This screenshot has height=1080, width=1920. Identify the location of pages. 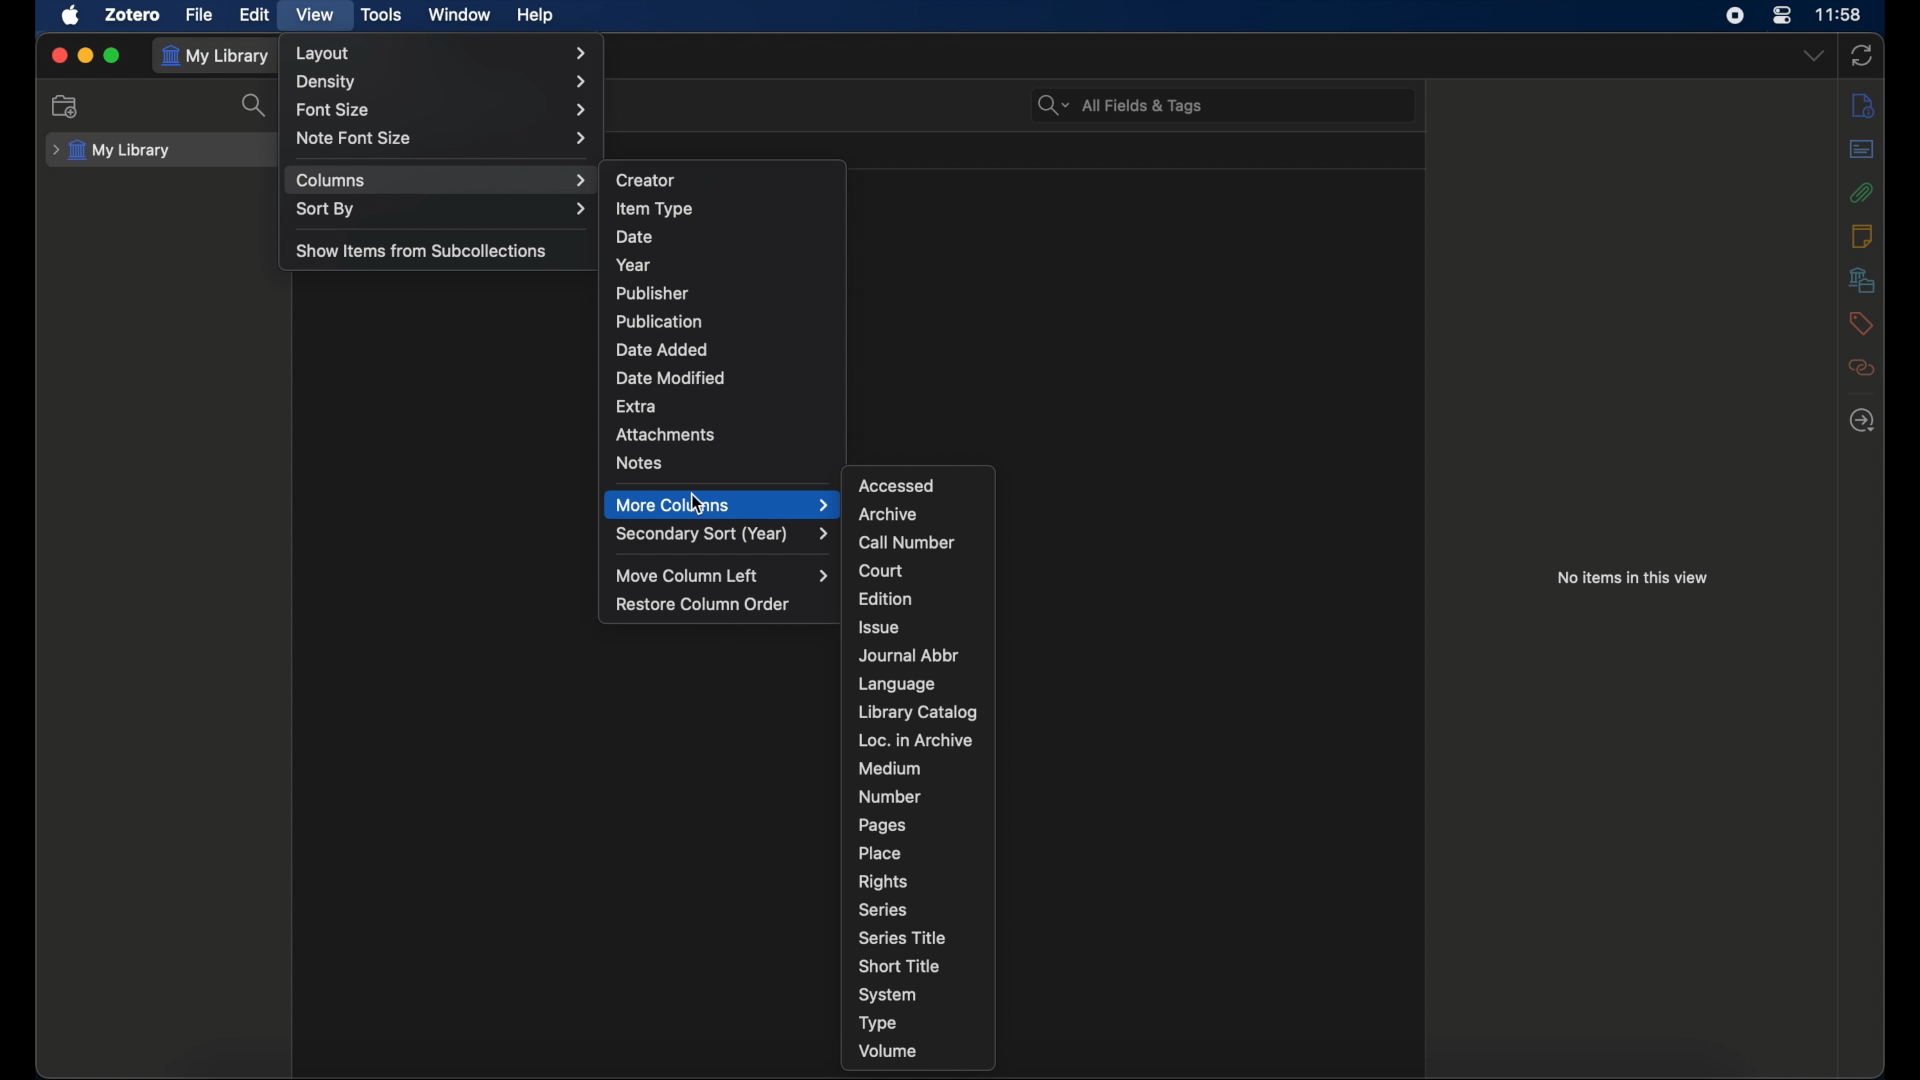
(883, 824).